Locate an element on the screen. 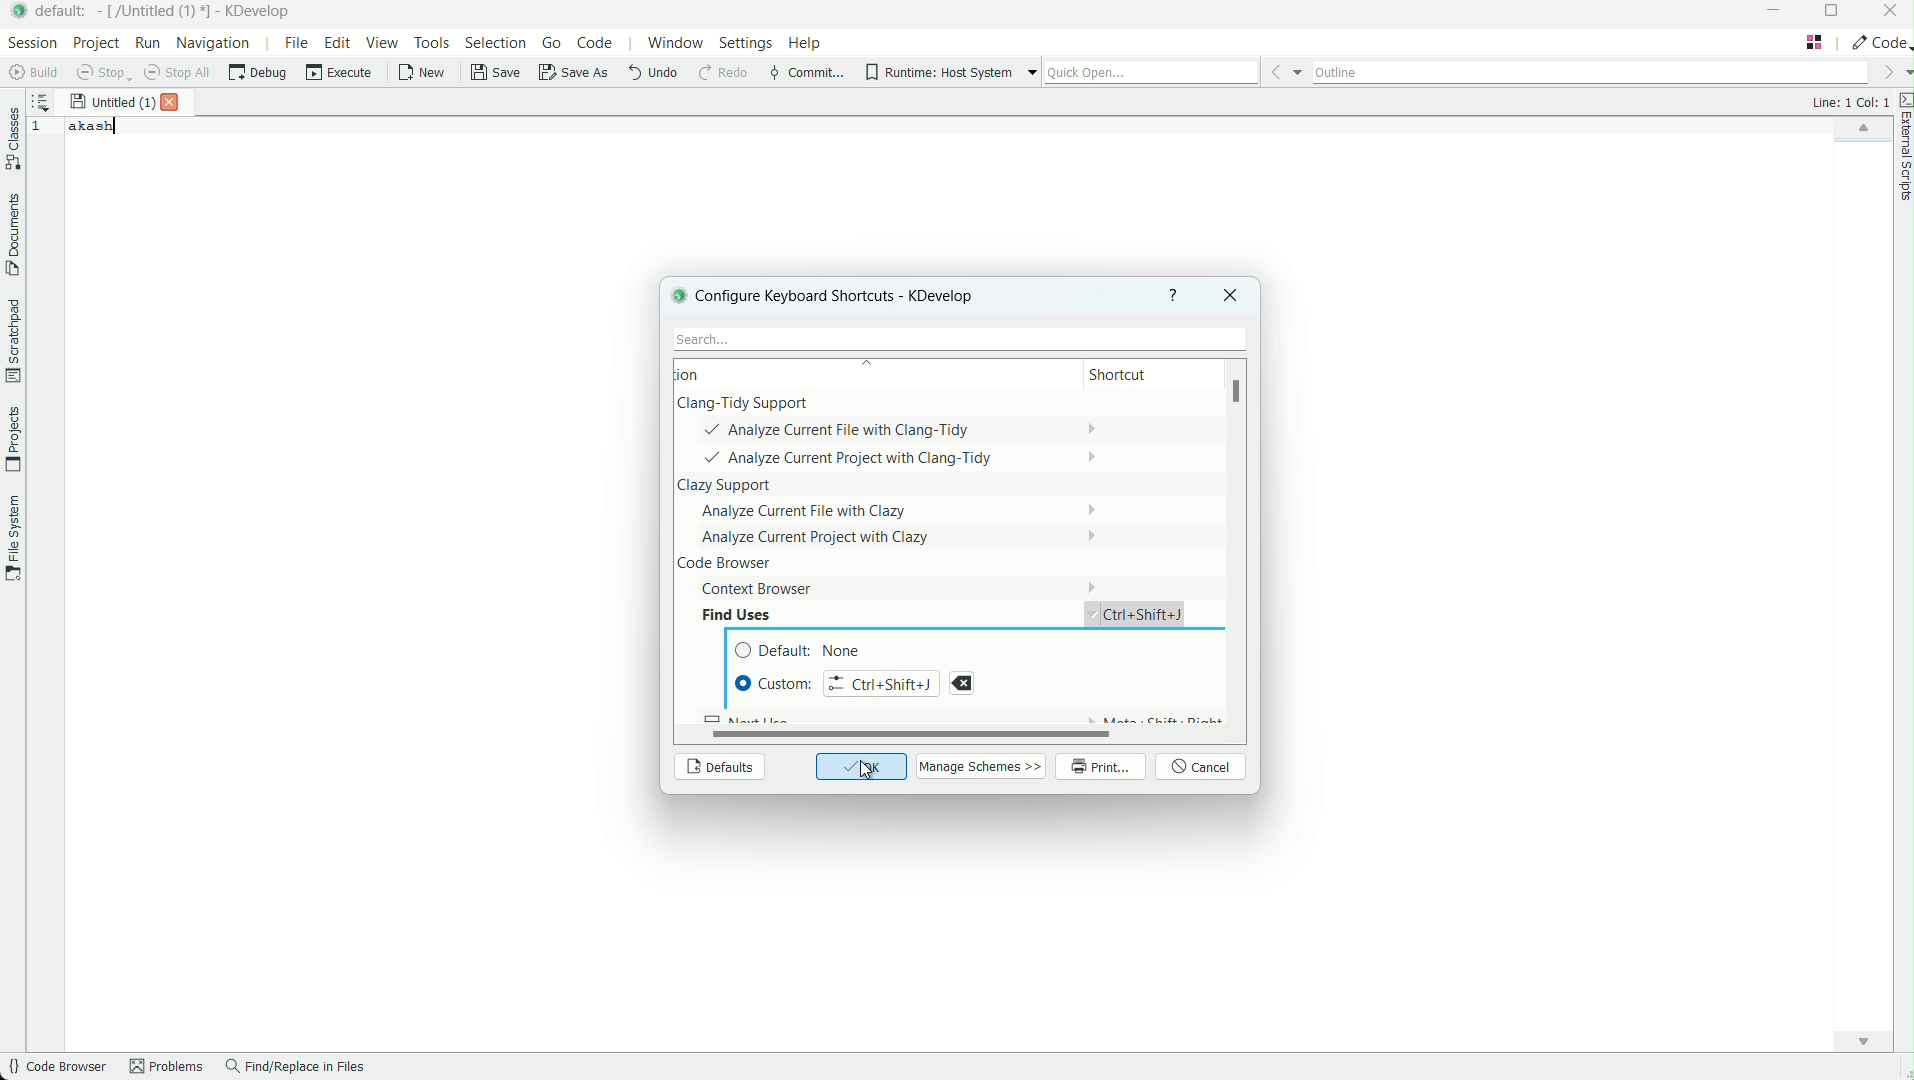 The image size is (1914, 1080). session menu is located at coordinates (30, 42).